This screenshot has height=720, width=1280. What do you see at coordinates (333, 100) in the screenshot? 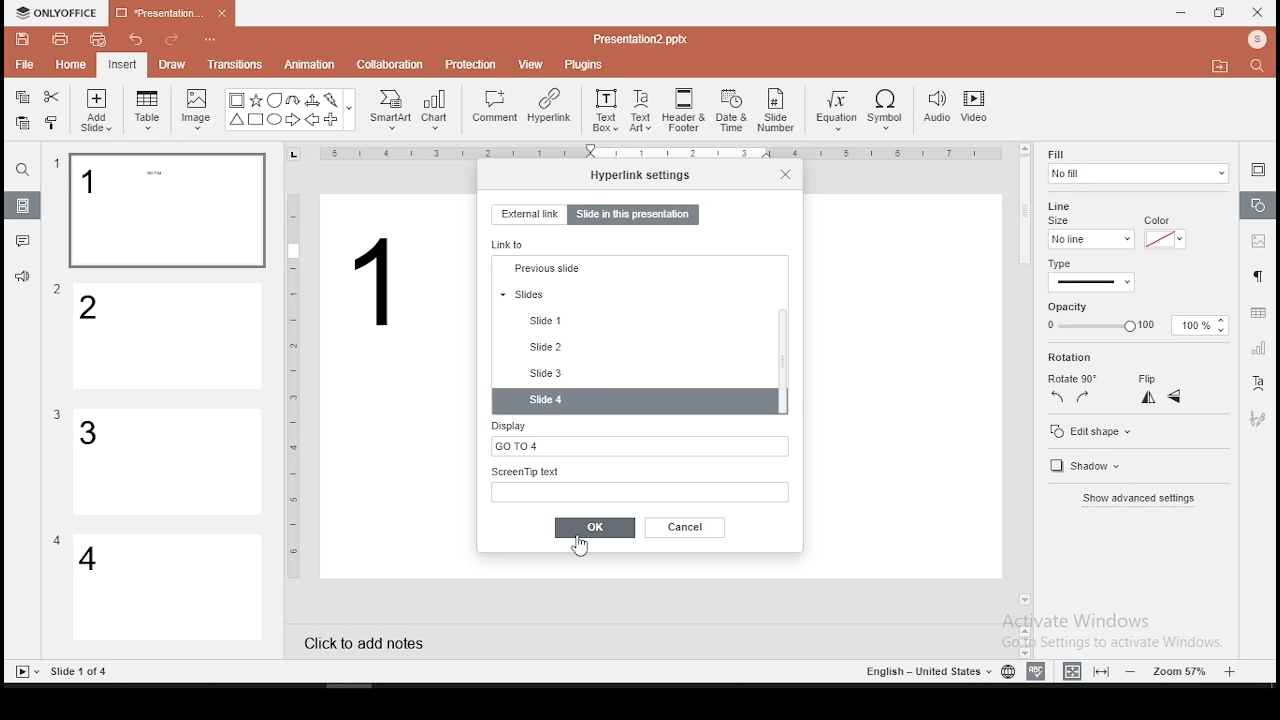
I see `Flash` at bounding box center [333, 100].